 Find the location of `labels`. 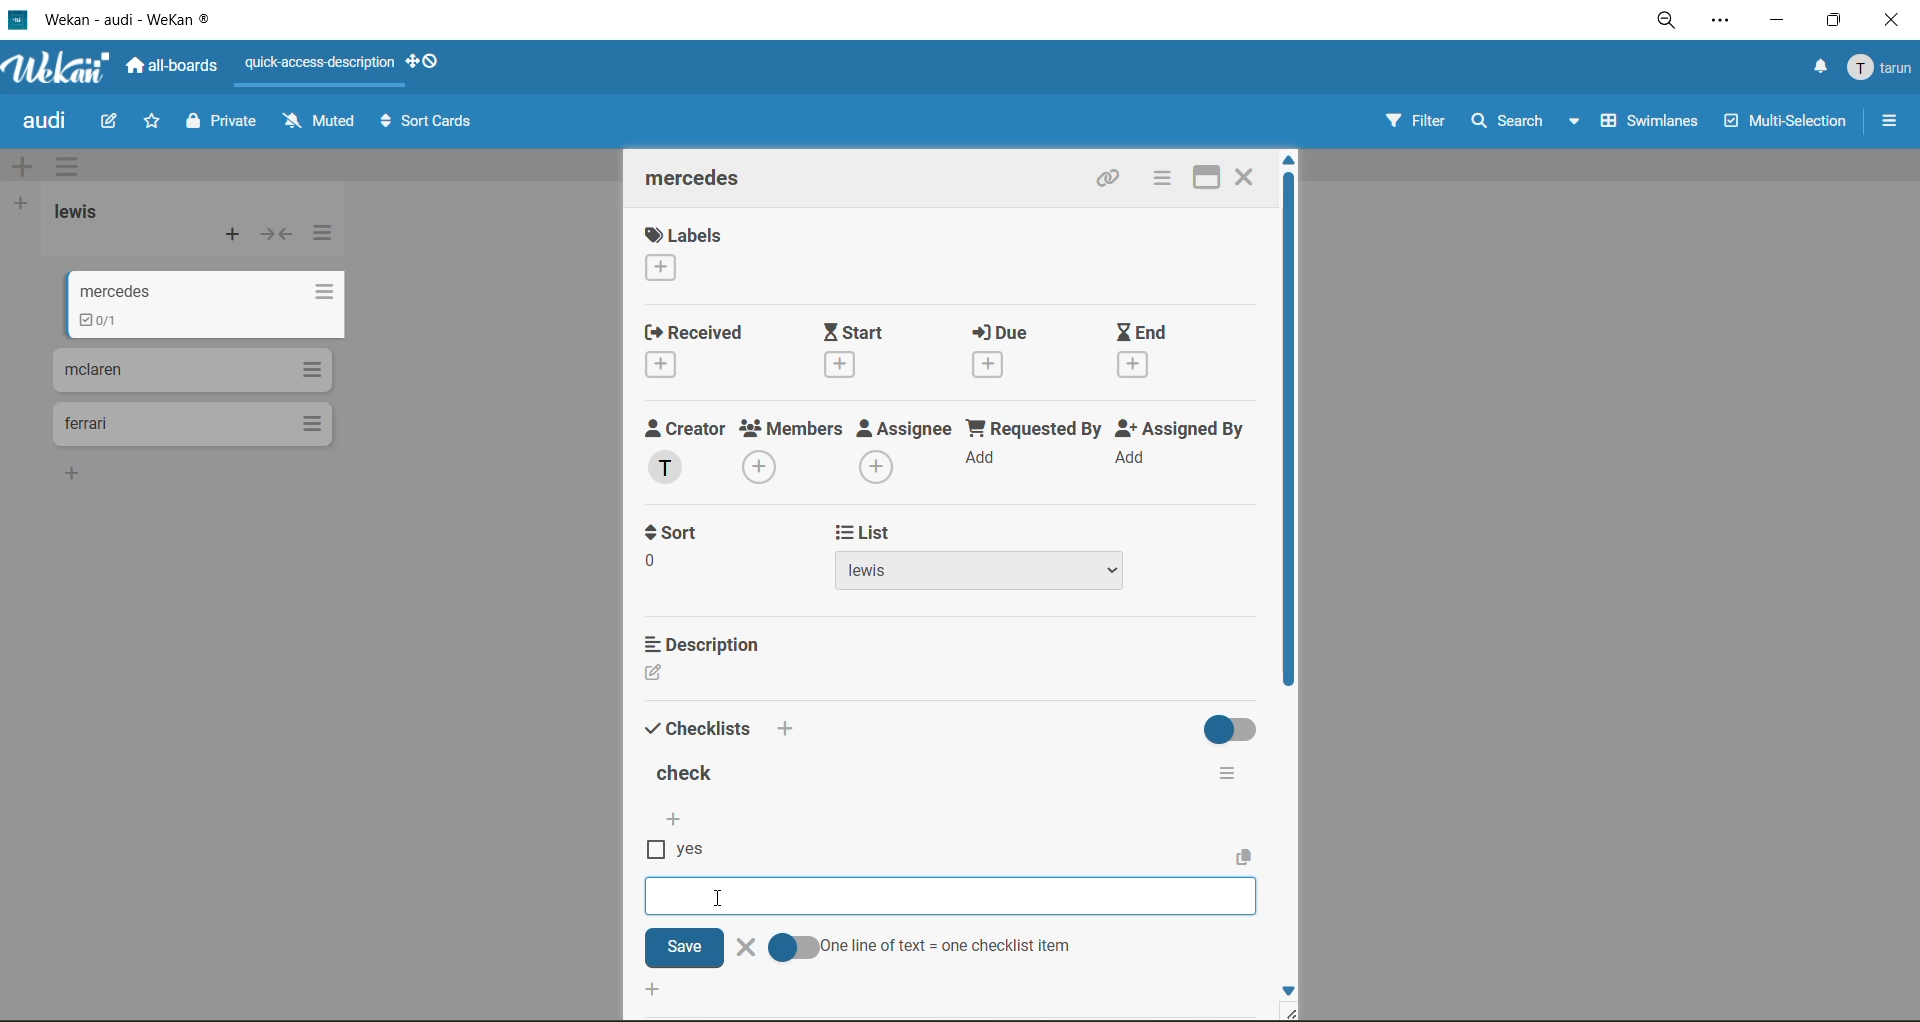

labels is located at coordinates (683, 257).